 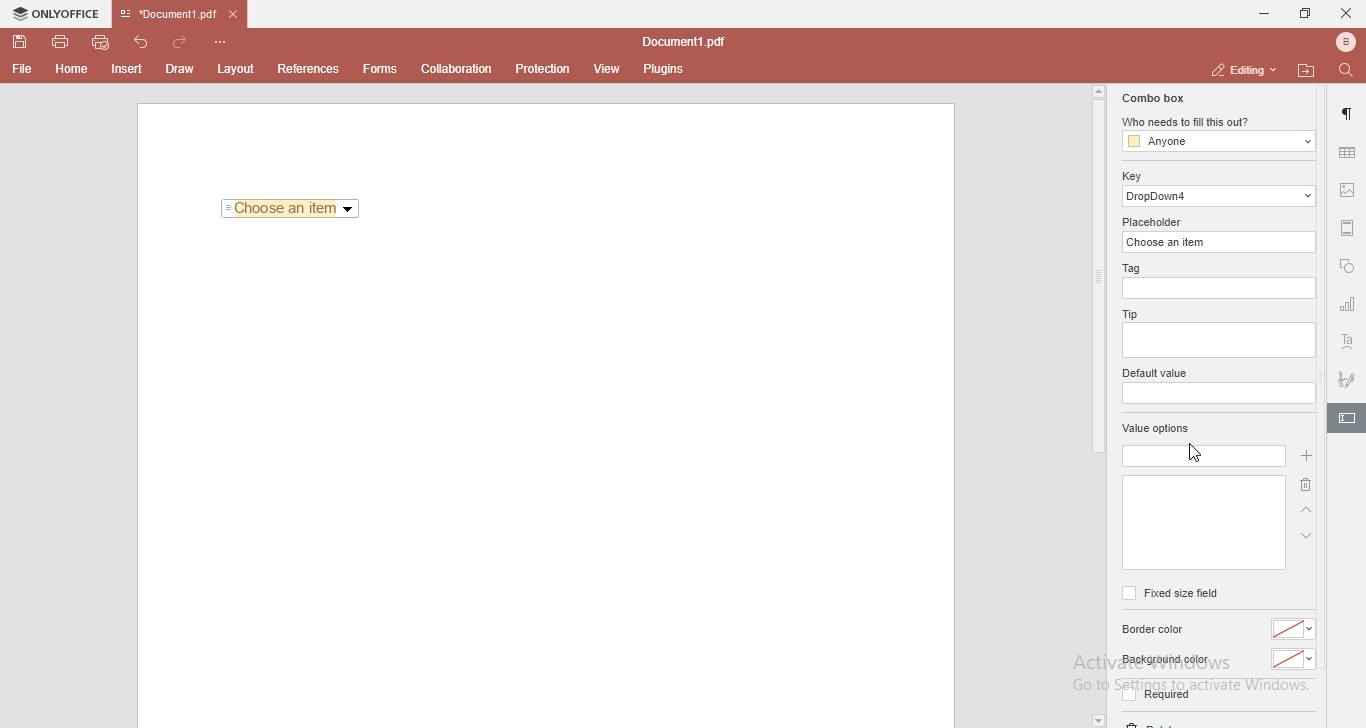 What do you see at coordinates (1217, 394) in the screenshot?
I see `empty box` at bounding box center [1217, 394].